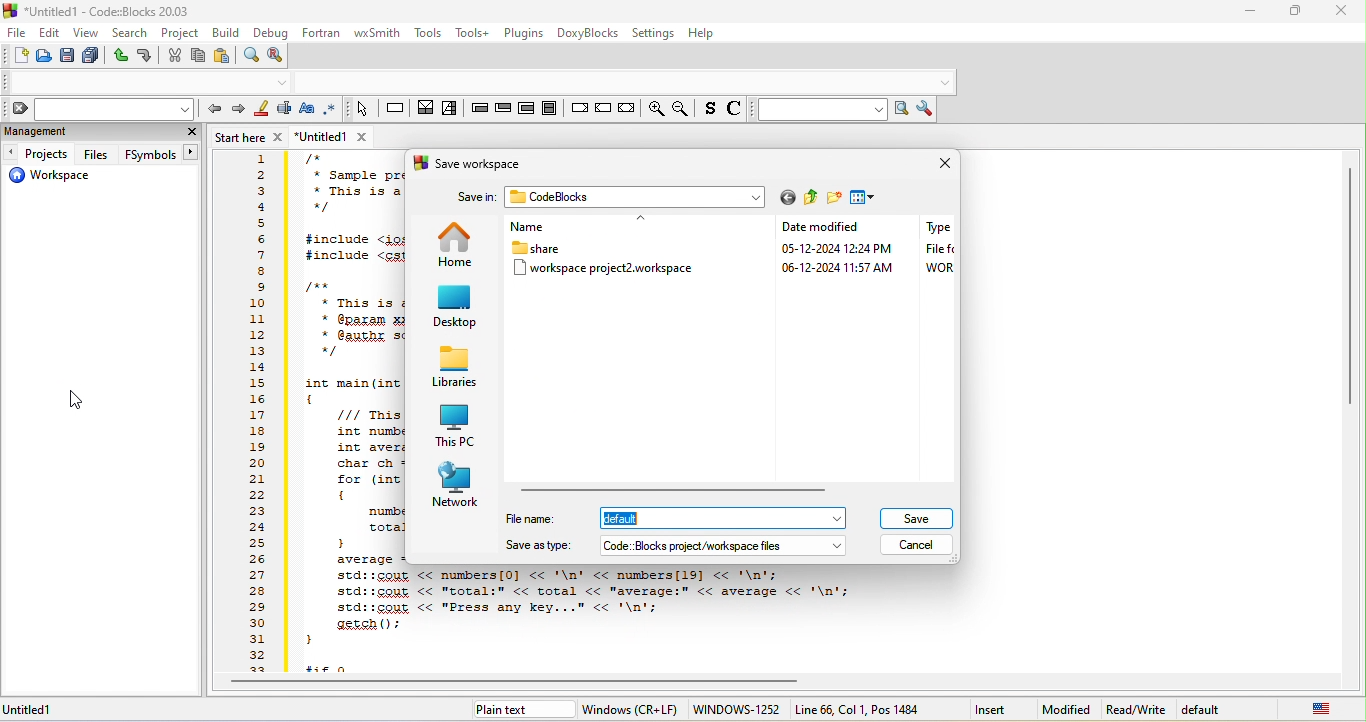  I want to click on libraries, so click(454, 368).